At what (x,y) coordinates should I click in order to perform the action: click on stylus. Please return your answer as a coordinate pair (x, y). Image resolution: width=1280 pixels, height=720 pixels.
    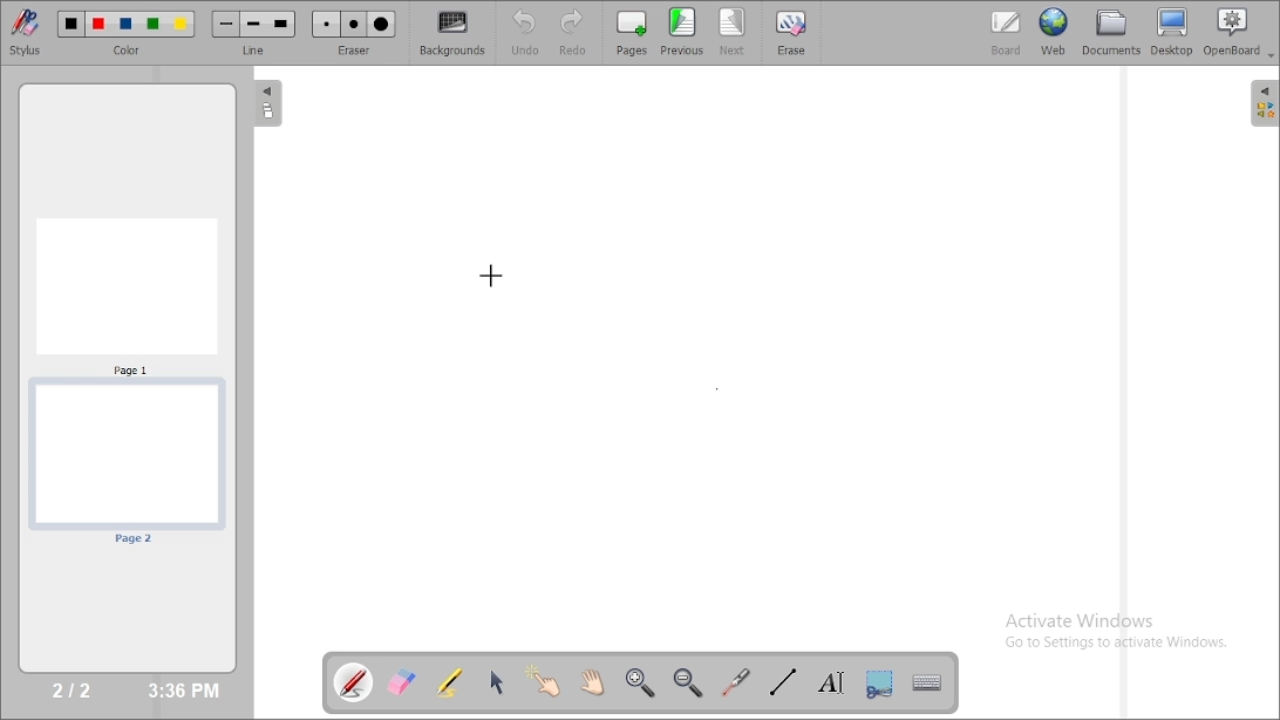
    Looking at the image, I should click on (25, 31).